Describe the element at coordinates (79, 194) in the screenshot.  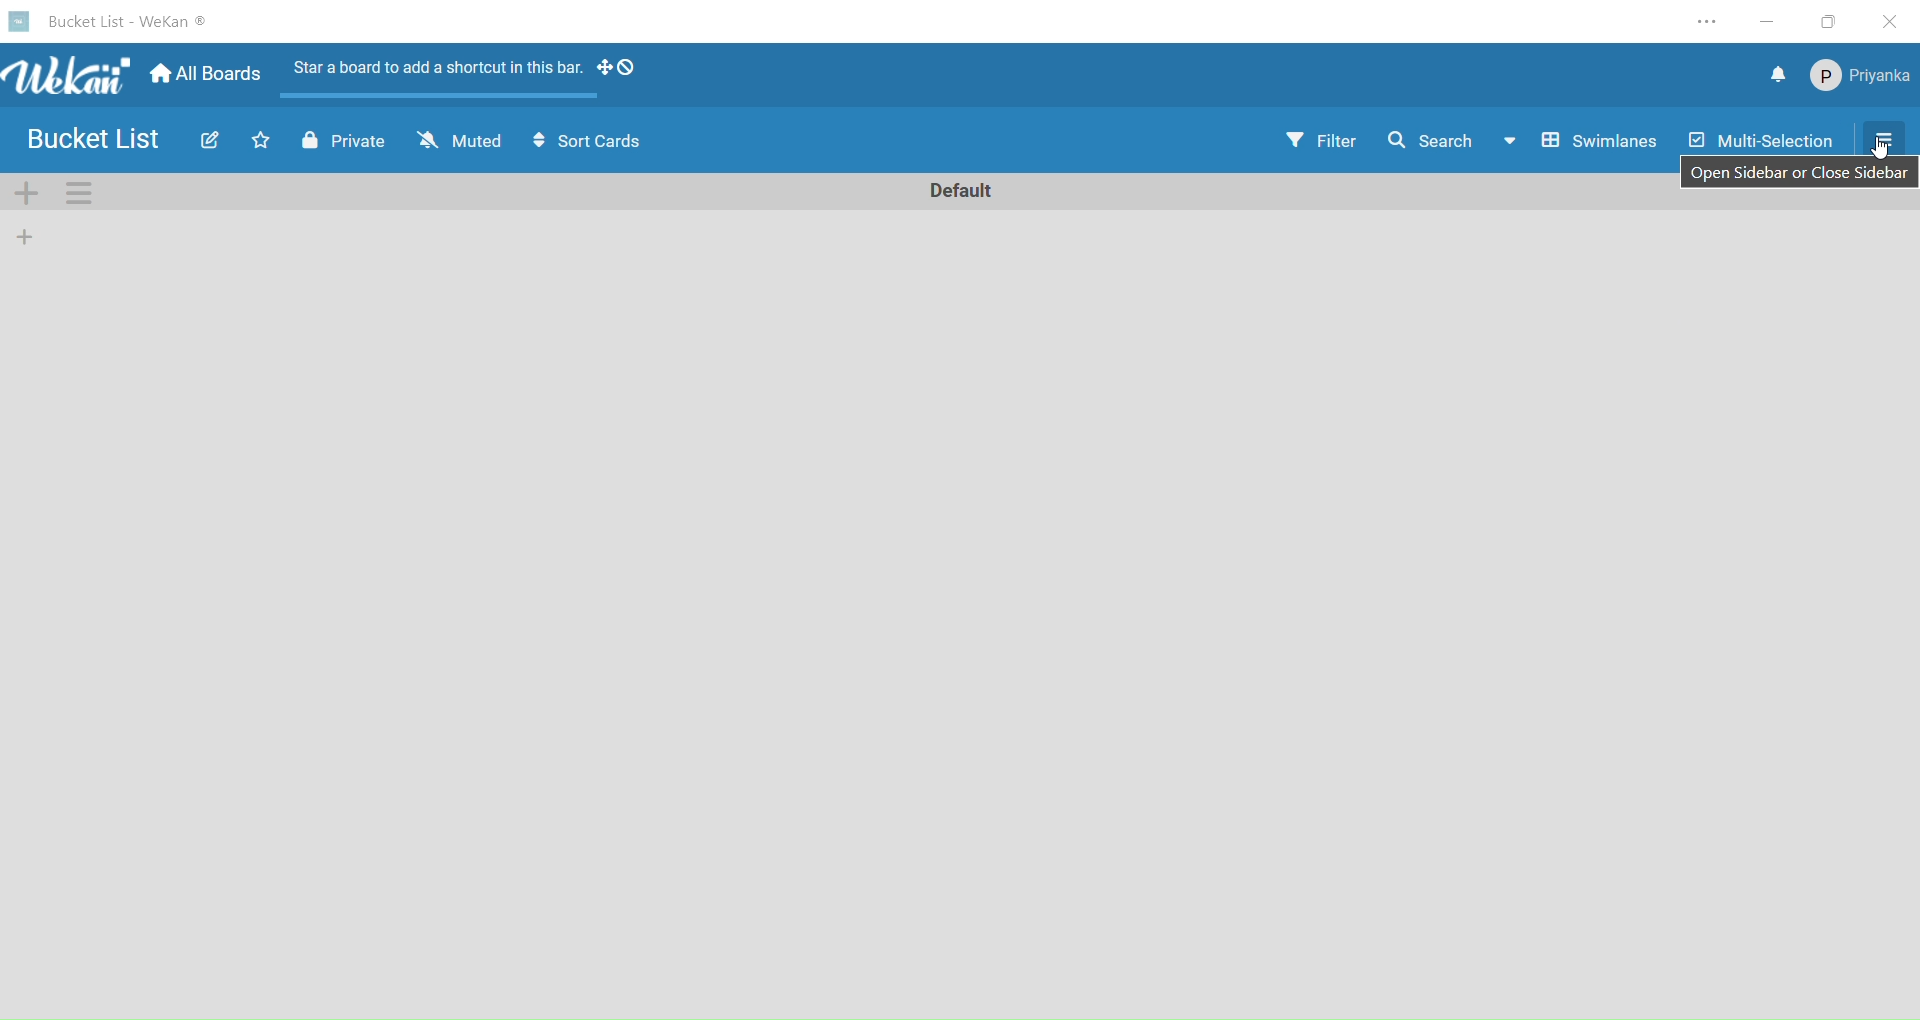
I see `swimlane actions` at that location.